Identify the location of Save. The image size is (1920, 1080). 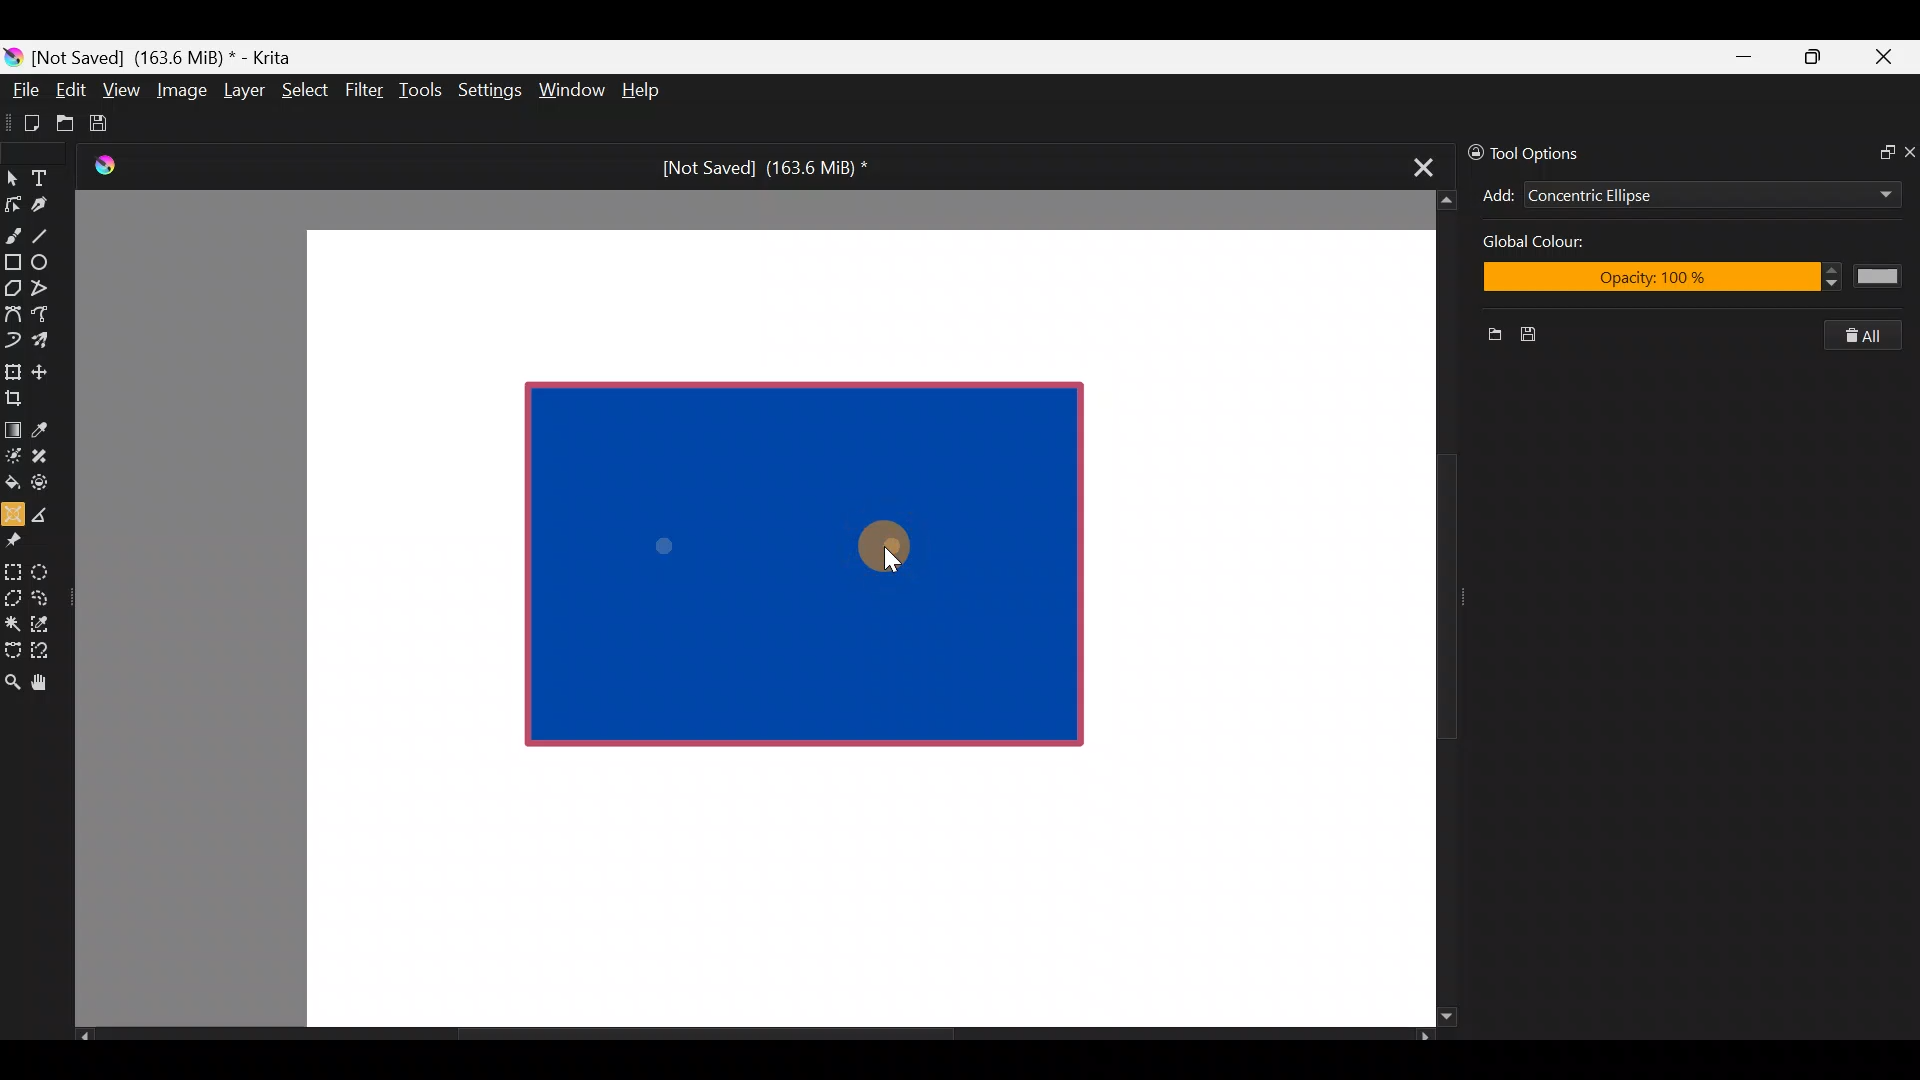
(1536, 335).